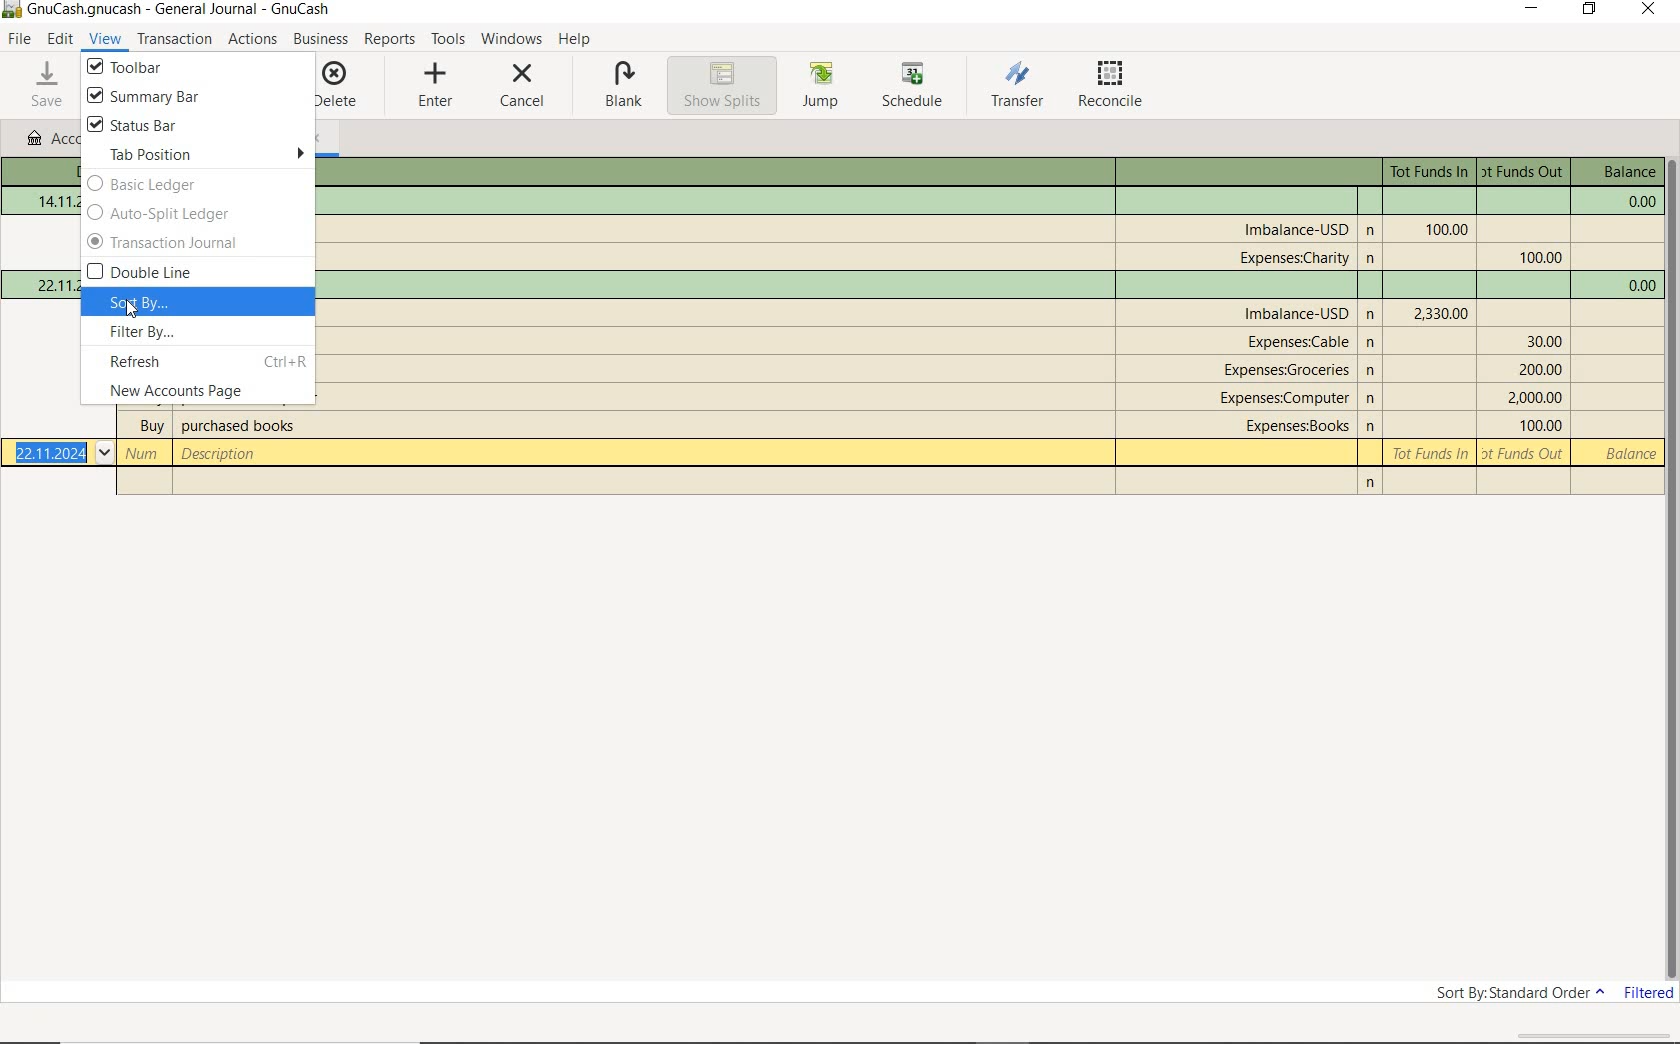  What do you see at coordinates (1440, 313) in the screenshot?
I see `Tot Funds In` at bounding box center [1440, 313].